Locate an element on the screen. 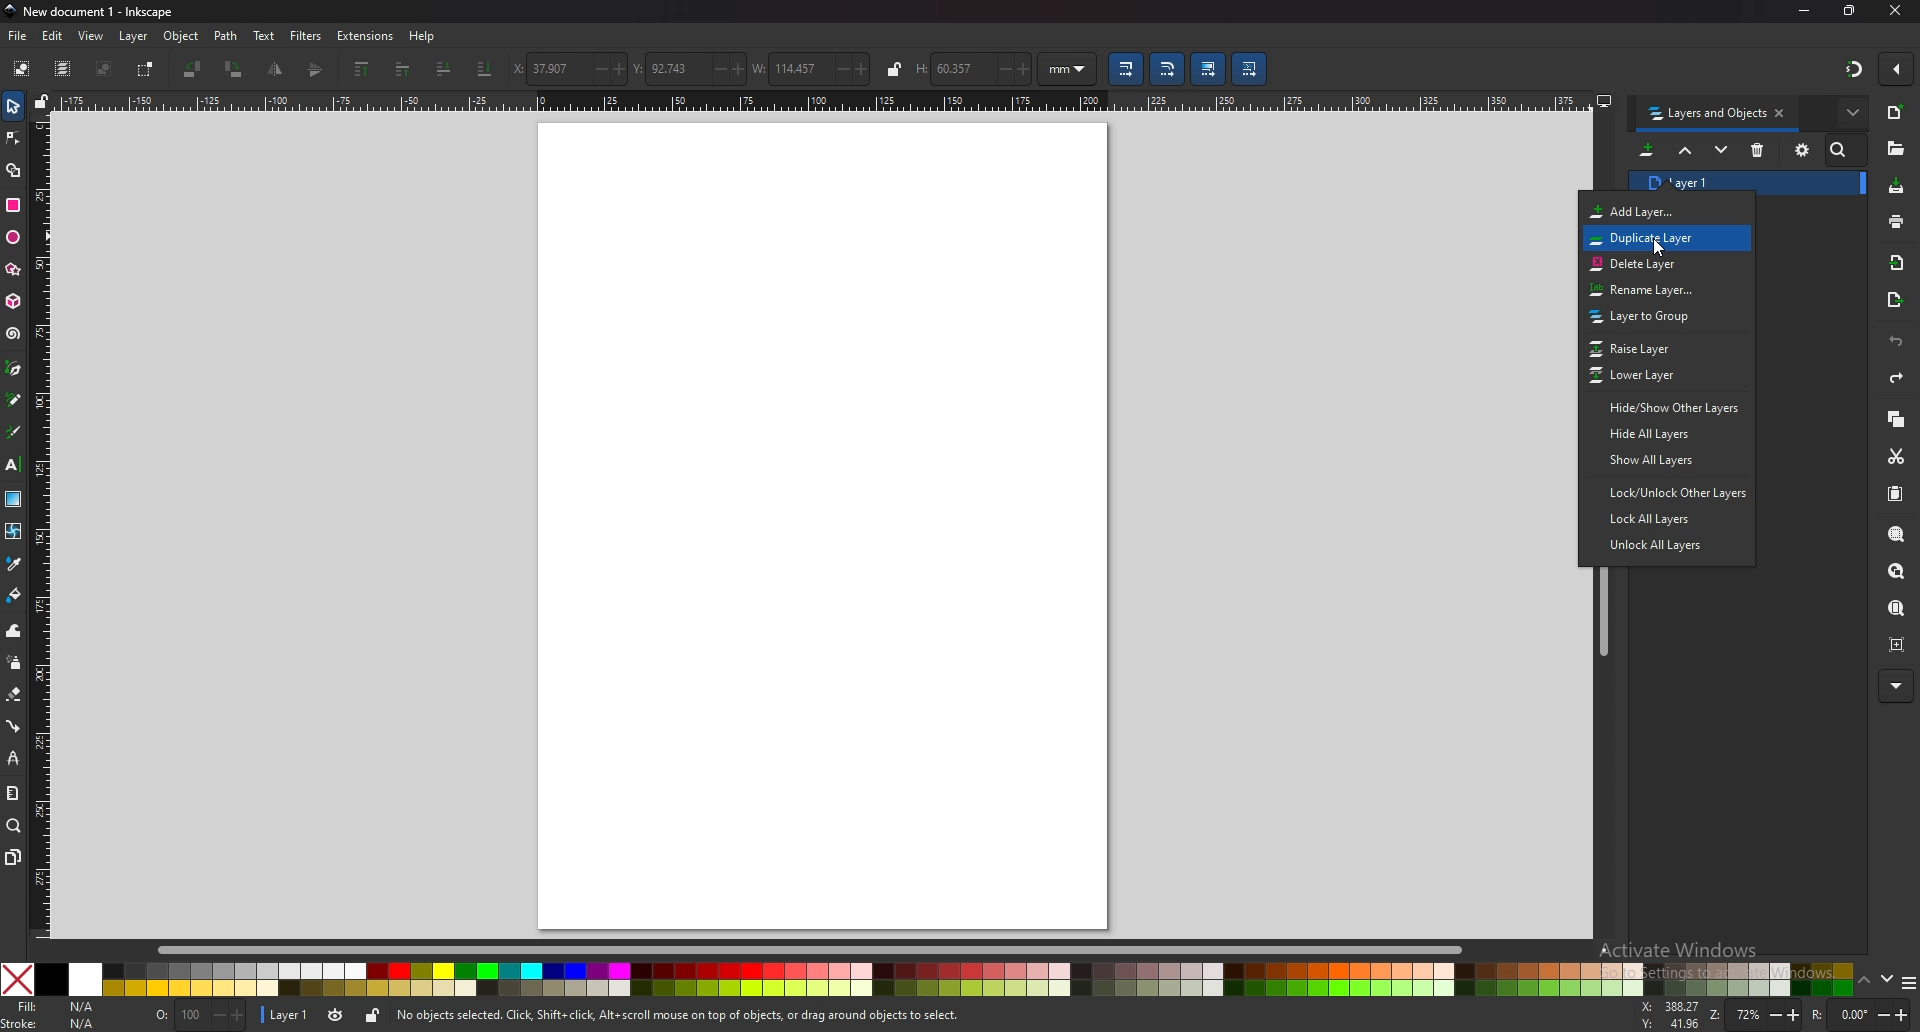 This screenshot has width=1920, height=1032. move down is located at coordinates (1721, 148).